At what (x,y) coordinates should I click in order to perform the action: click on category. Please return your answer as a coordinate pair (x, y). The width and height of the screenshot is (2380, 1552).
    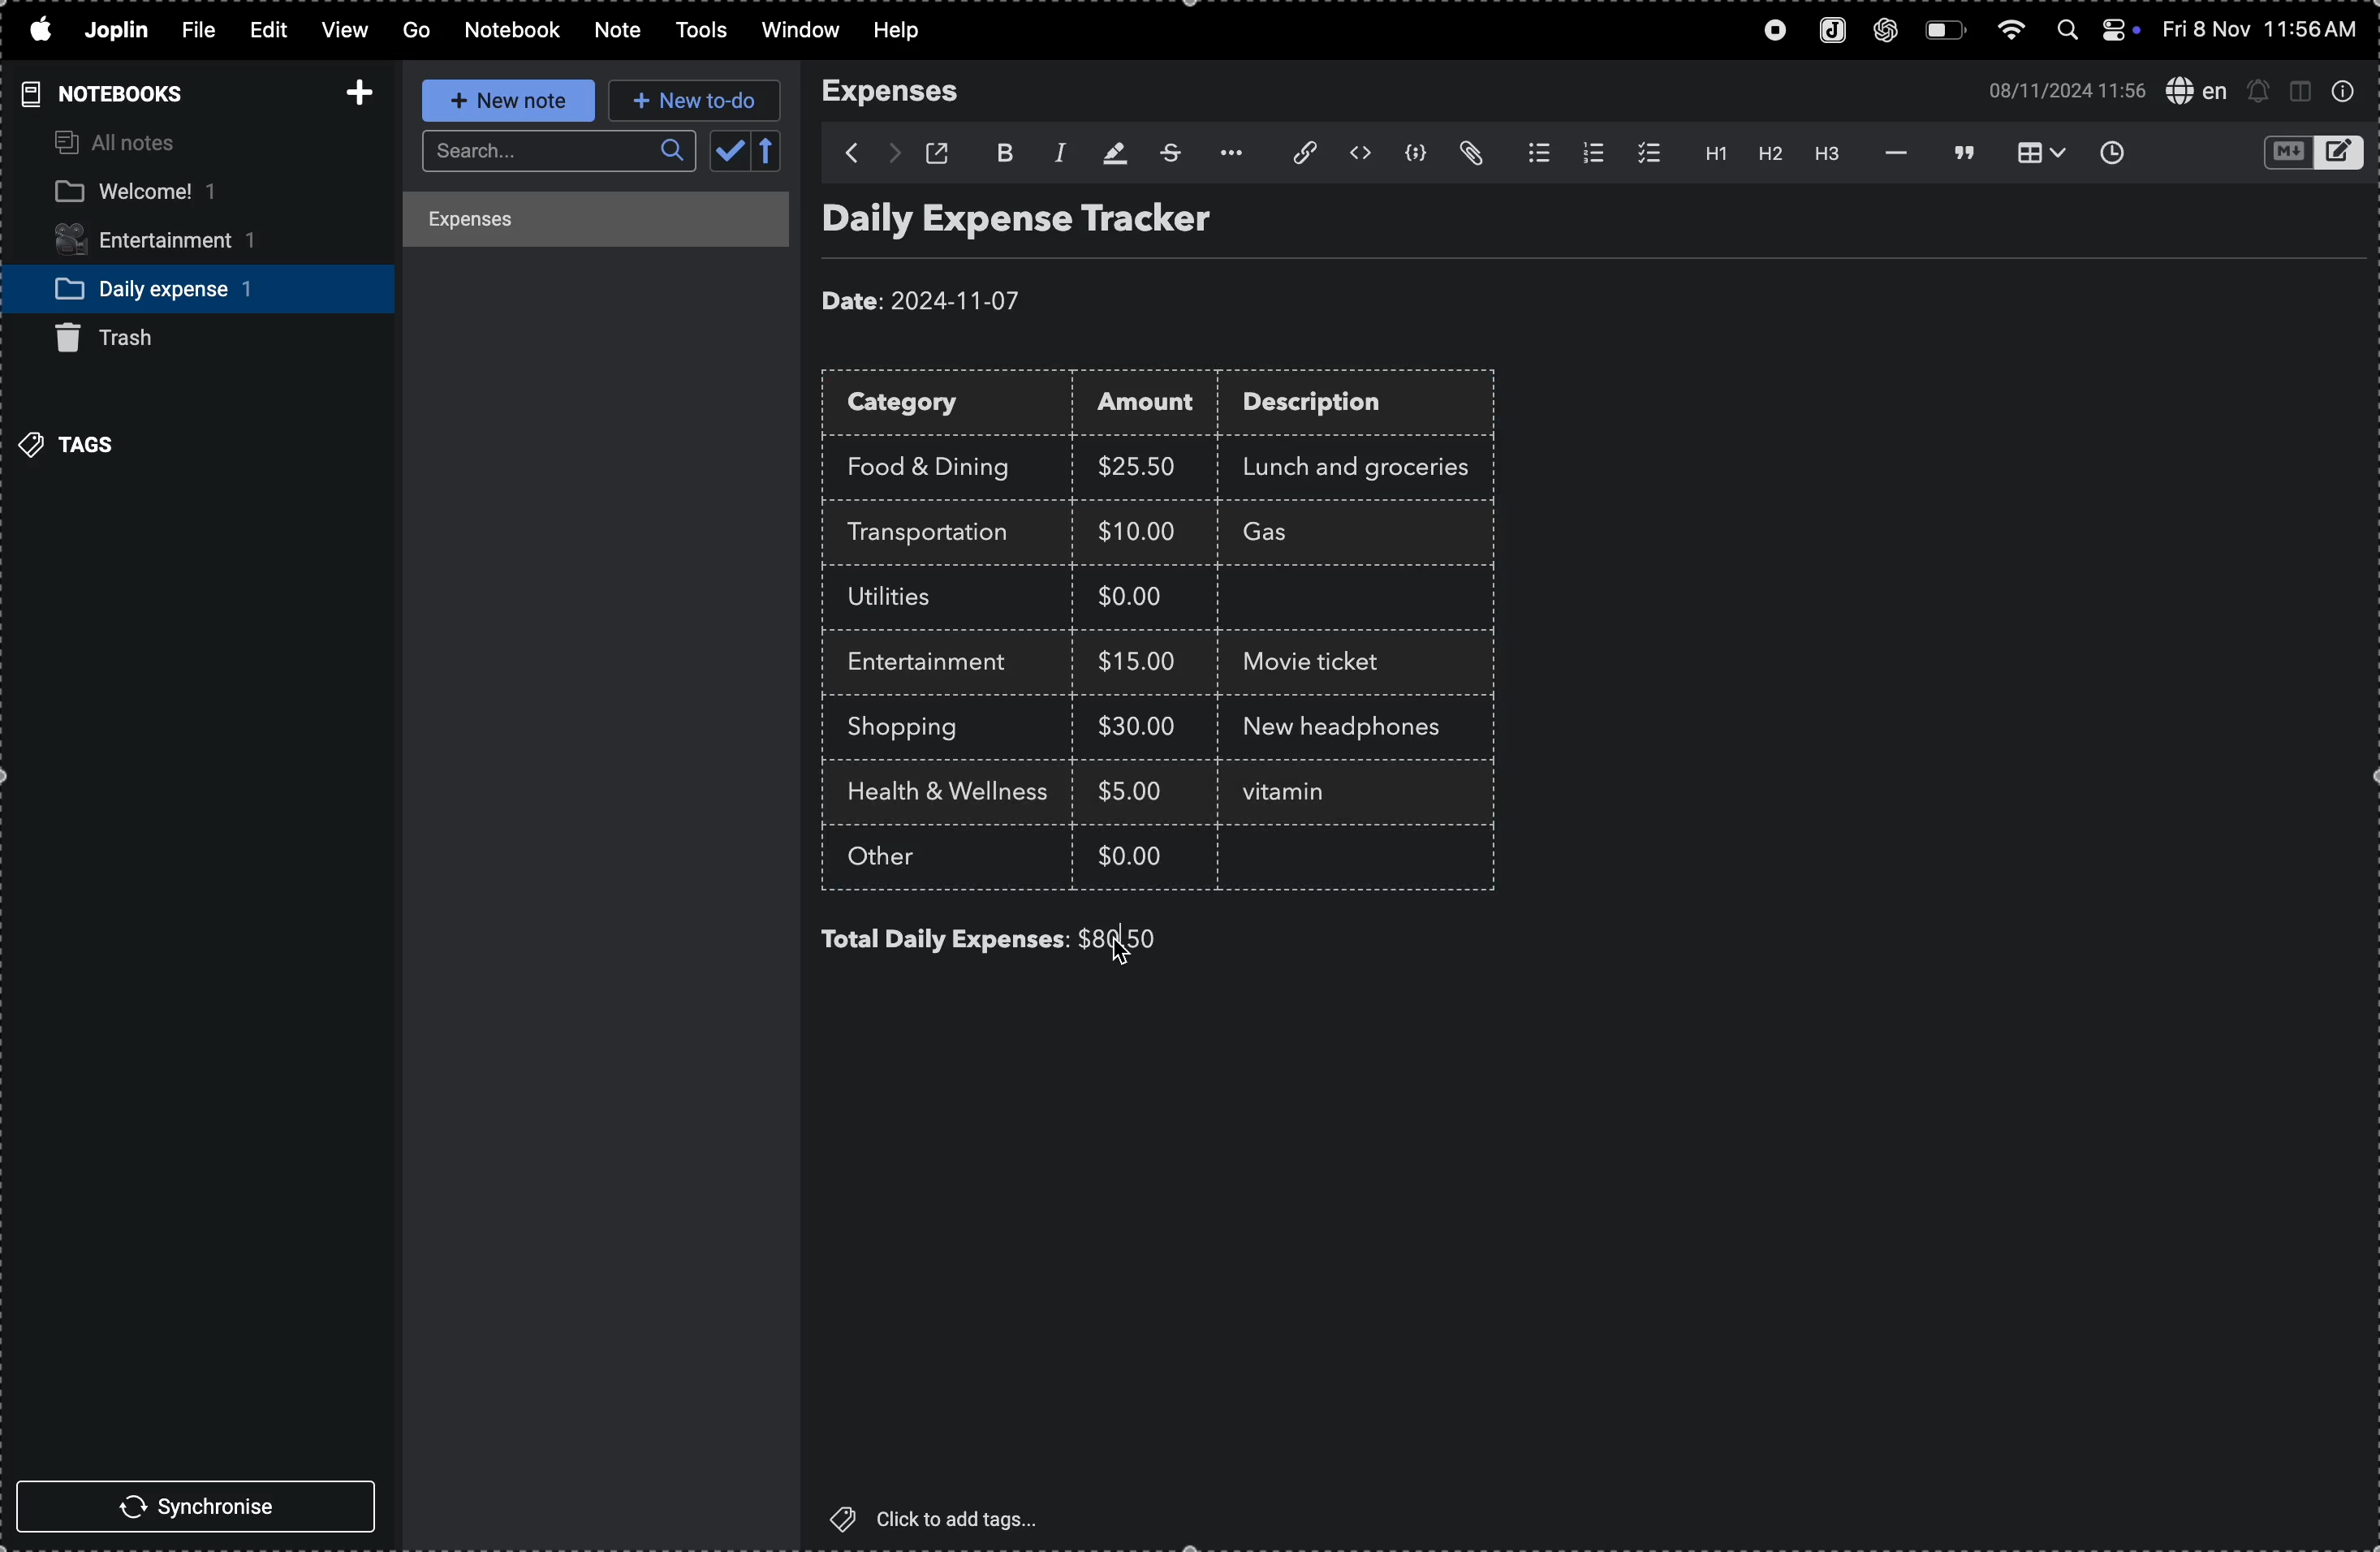
    Looking at the image, I should click on (951, 405).